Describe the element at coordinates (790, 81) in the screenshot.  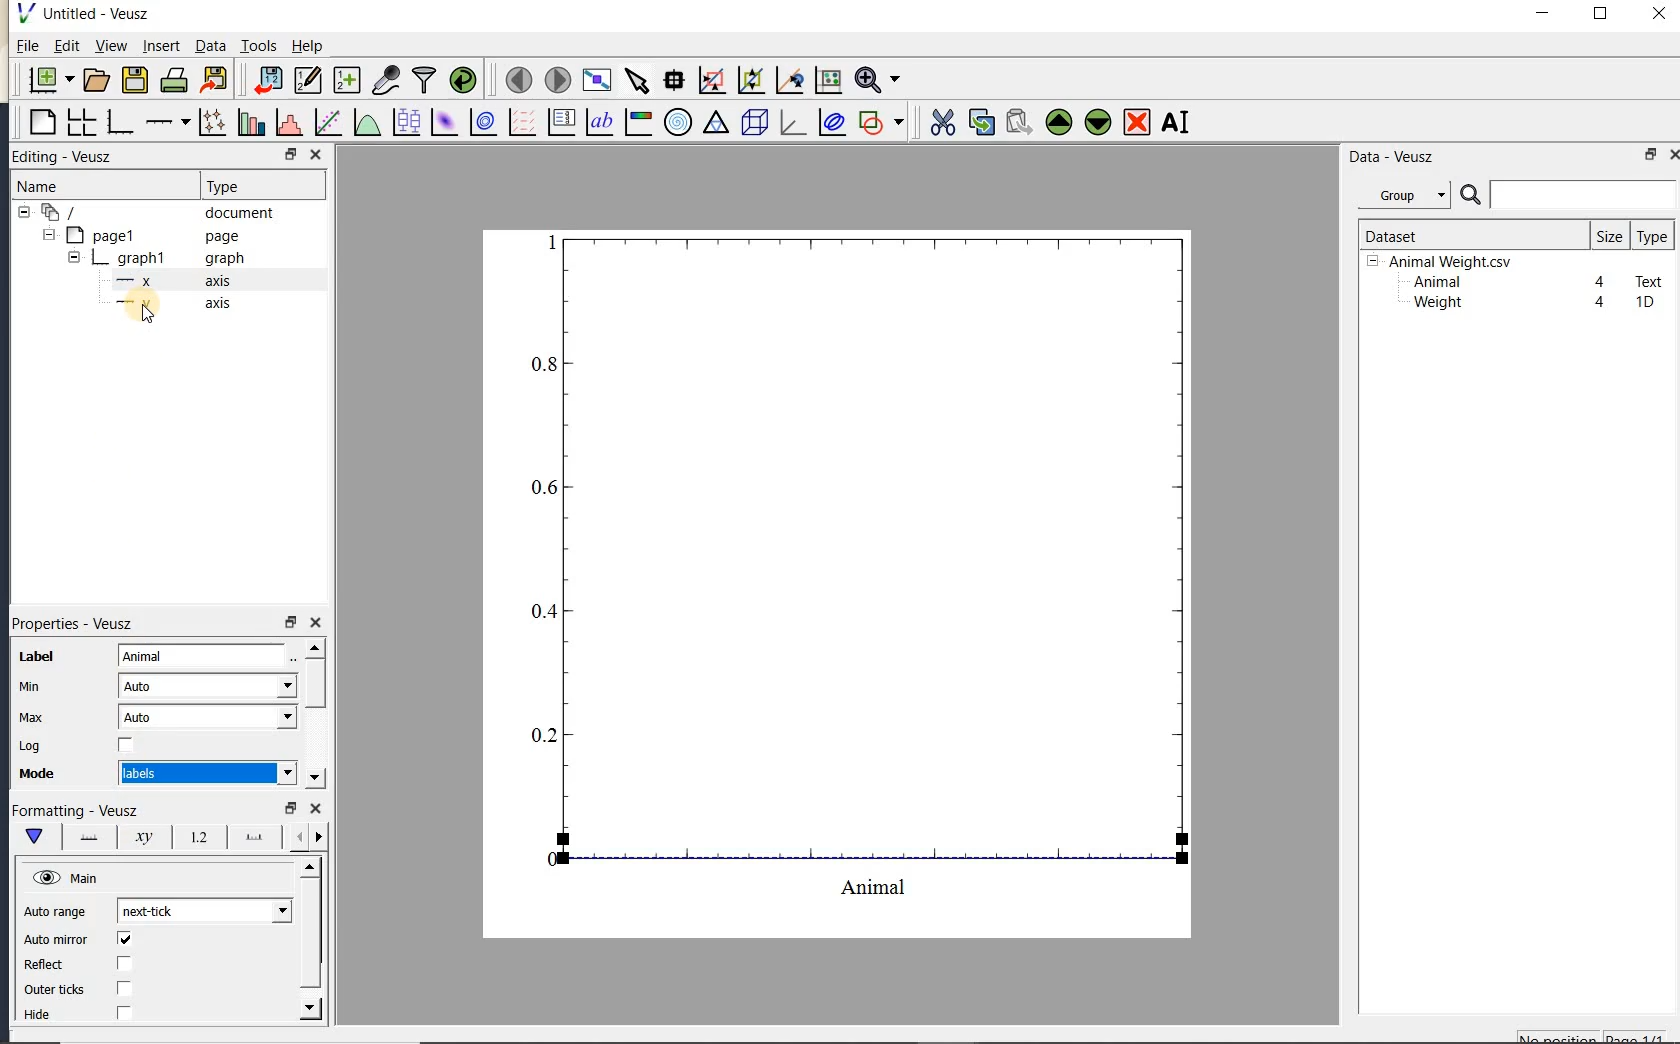
I see `click to recenter graph axes` at that location.